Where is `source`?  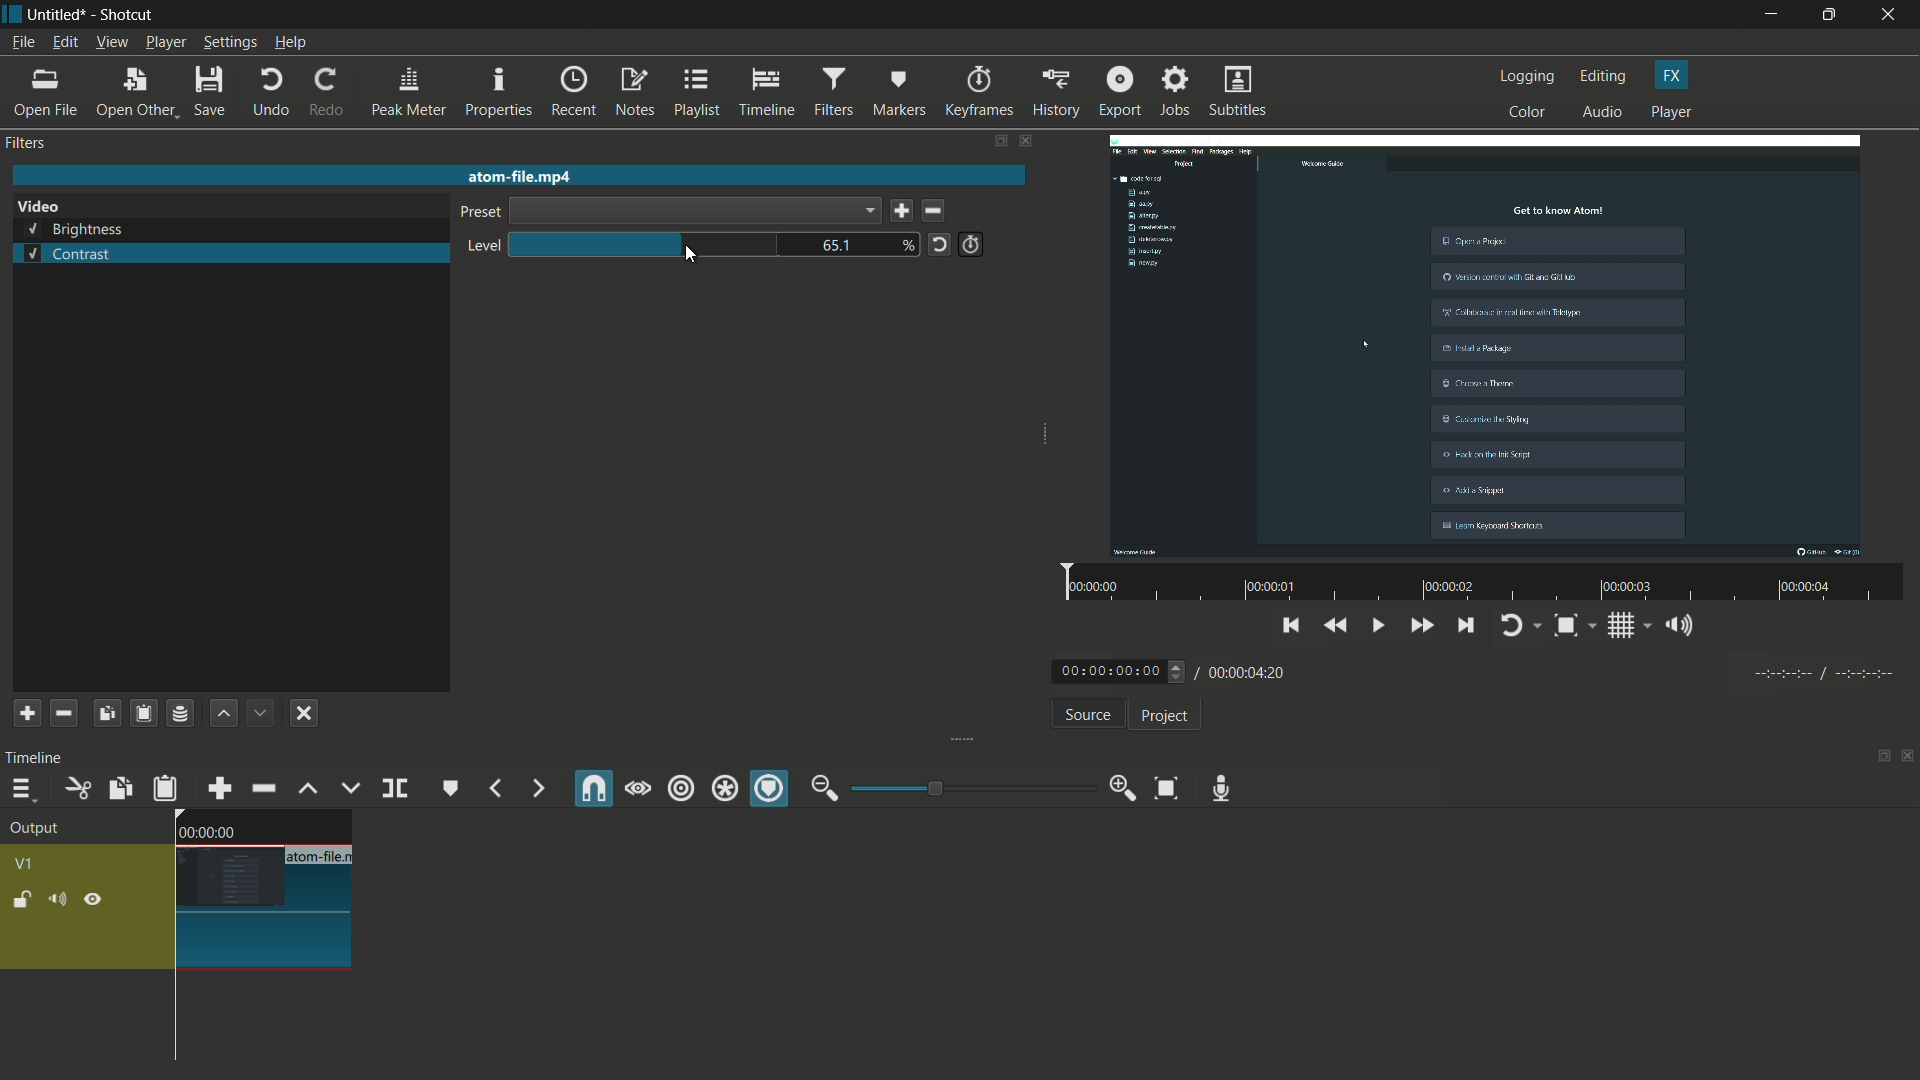
source is located at coordinates (1087, 717).